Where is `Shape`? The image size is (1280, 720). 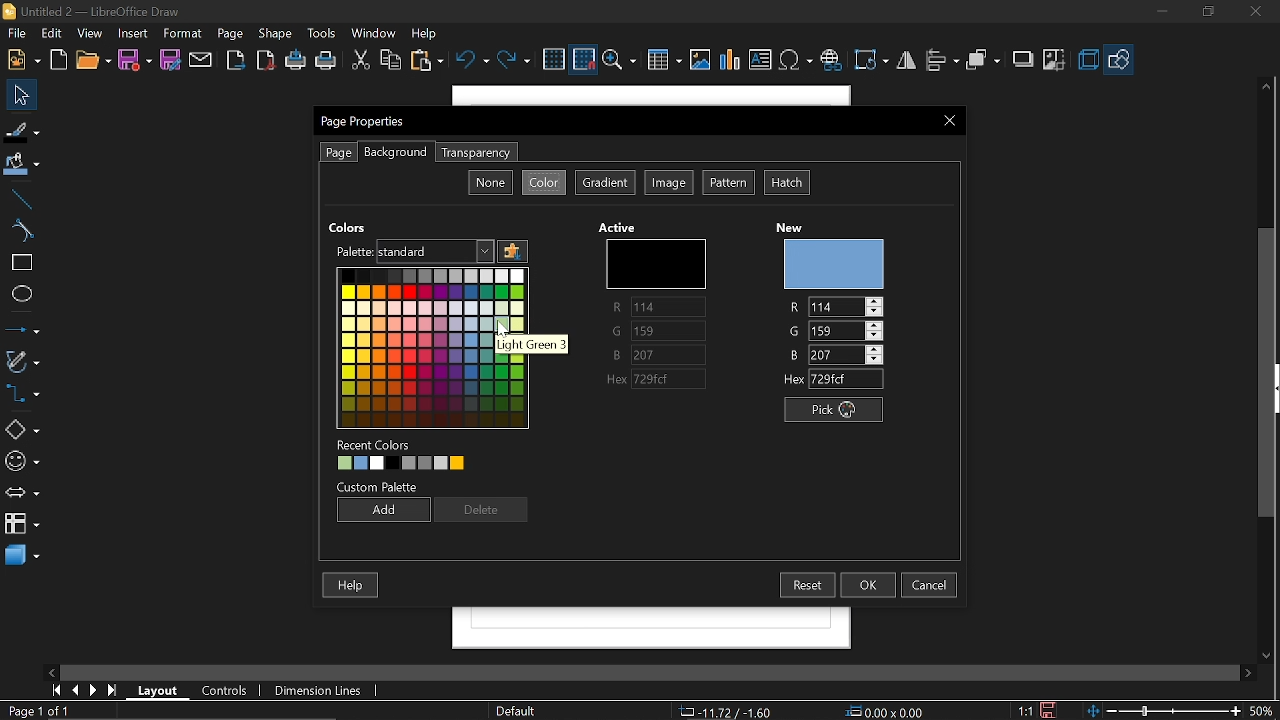 Shape is located at coordinates (273, 35).